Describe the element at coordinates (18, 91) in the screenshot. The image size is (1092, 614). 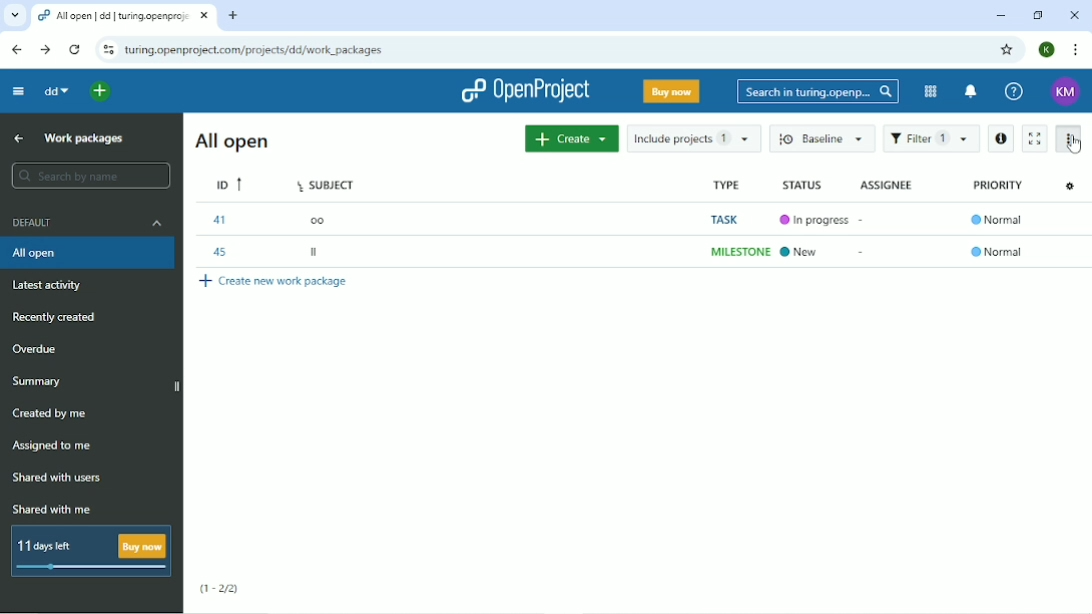
I see `Collapse project menu` at that location.